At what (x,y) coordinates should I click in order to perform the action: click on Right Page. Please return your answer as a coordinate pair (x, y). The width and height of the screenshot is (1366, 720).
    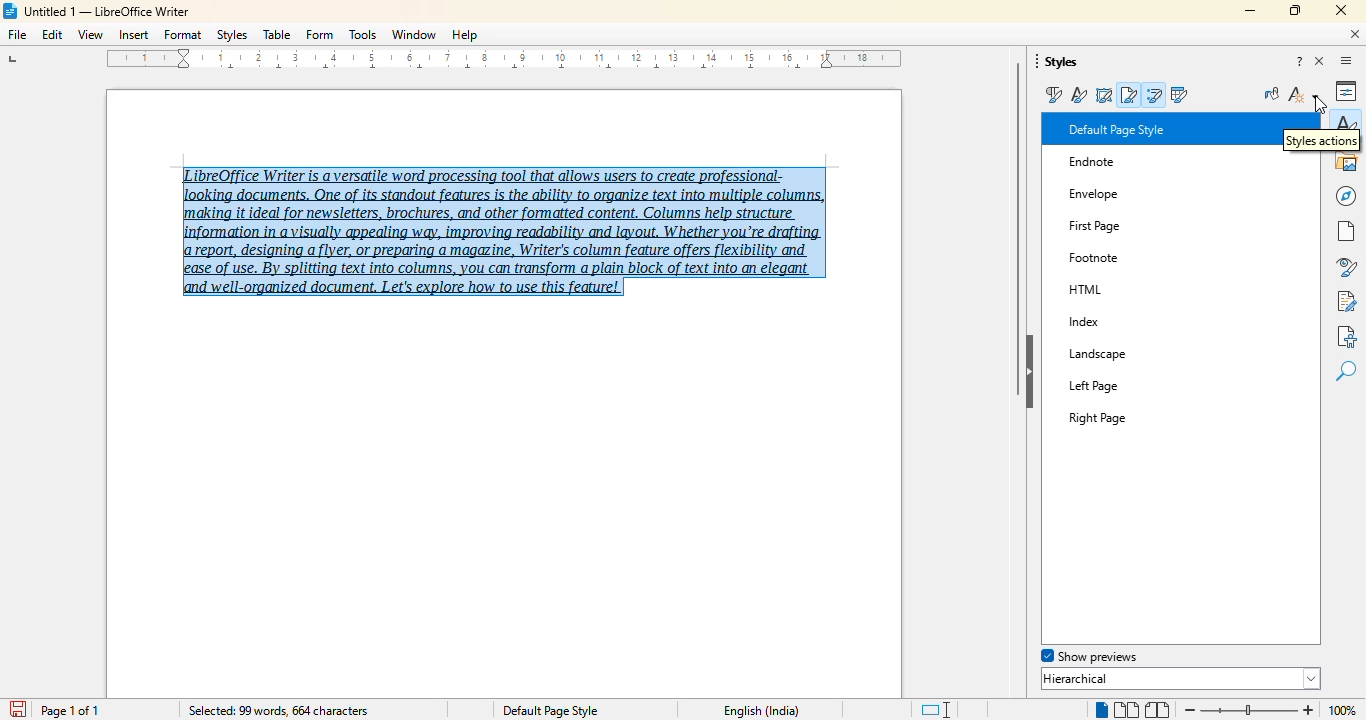
    Looking at the image, I should click on (1128, 413).